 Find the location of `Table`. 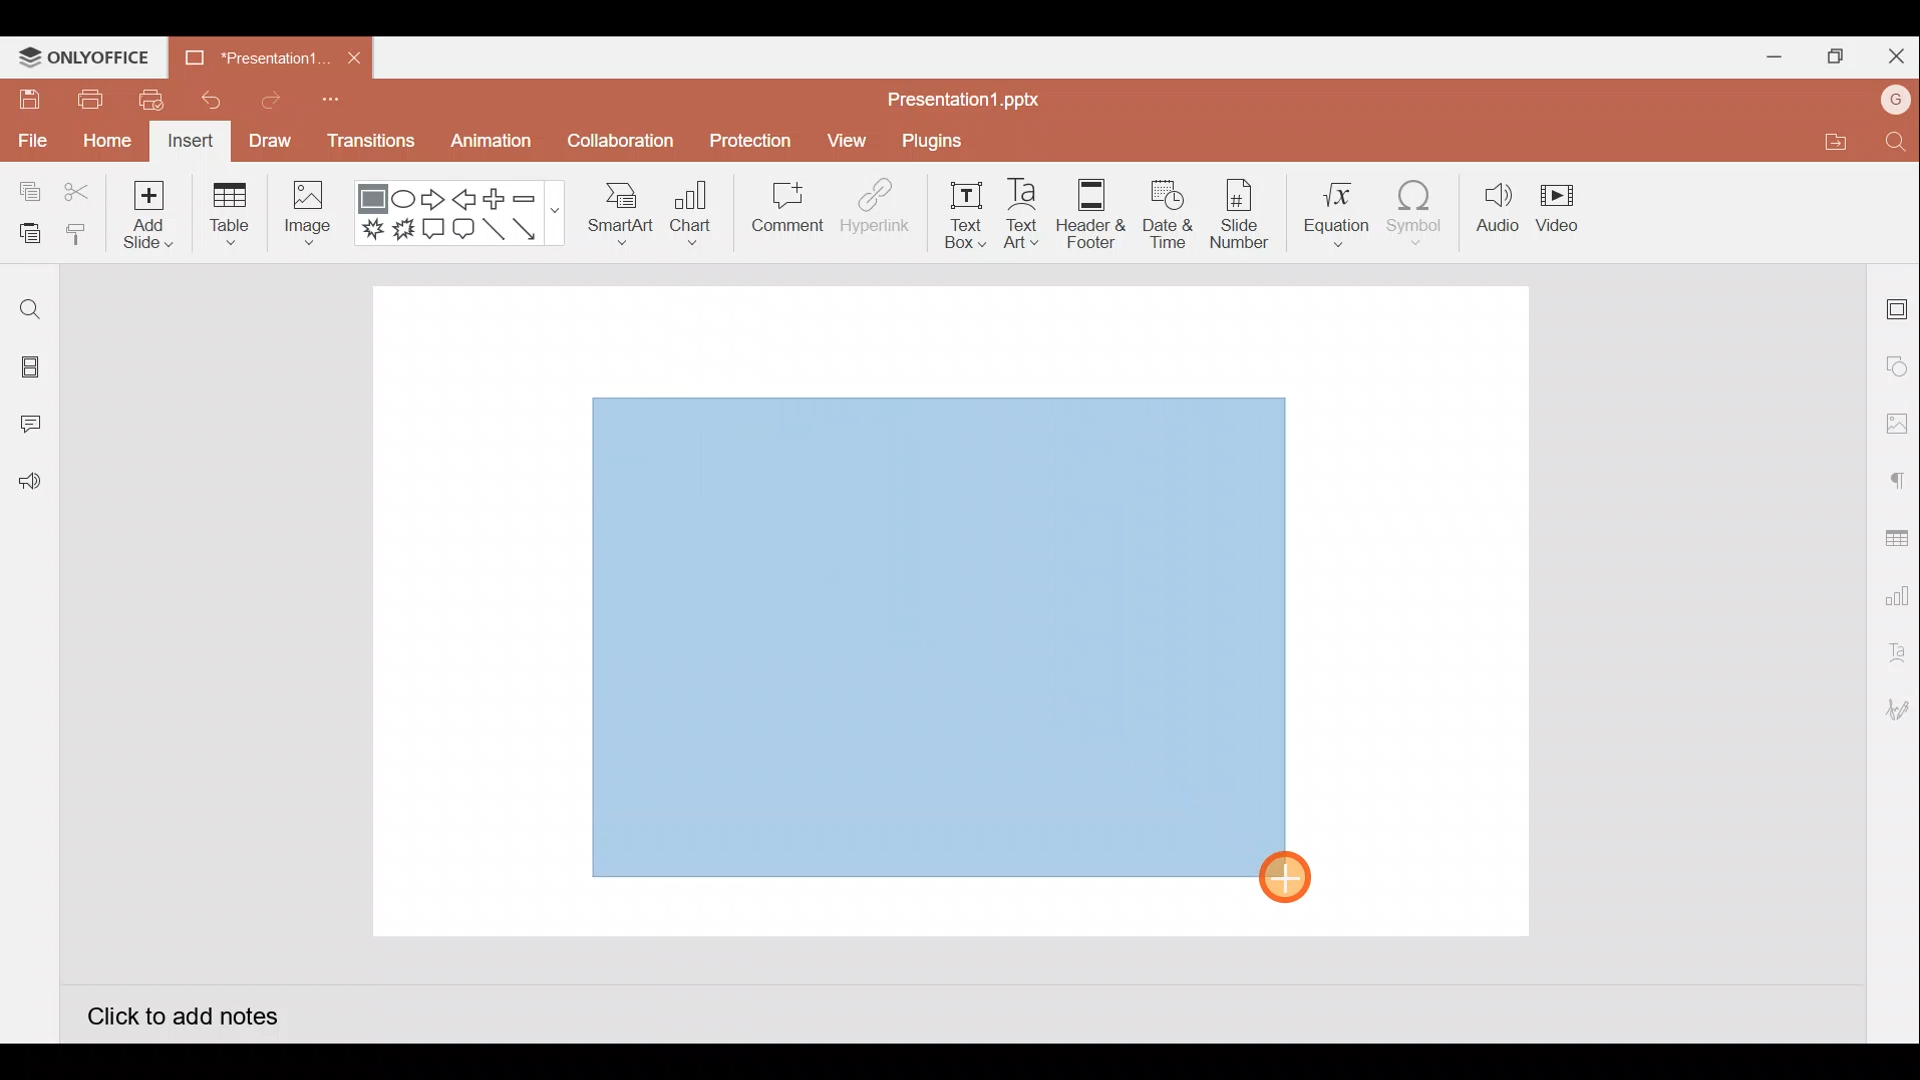

Table is located at coordinates (232, 216).